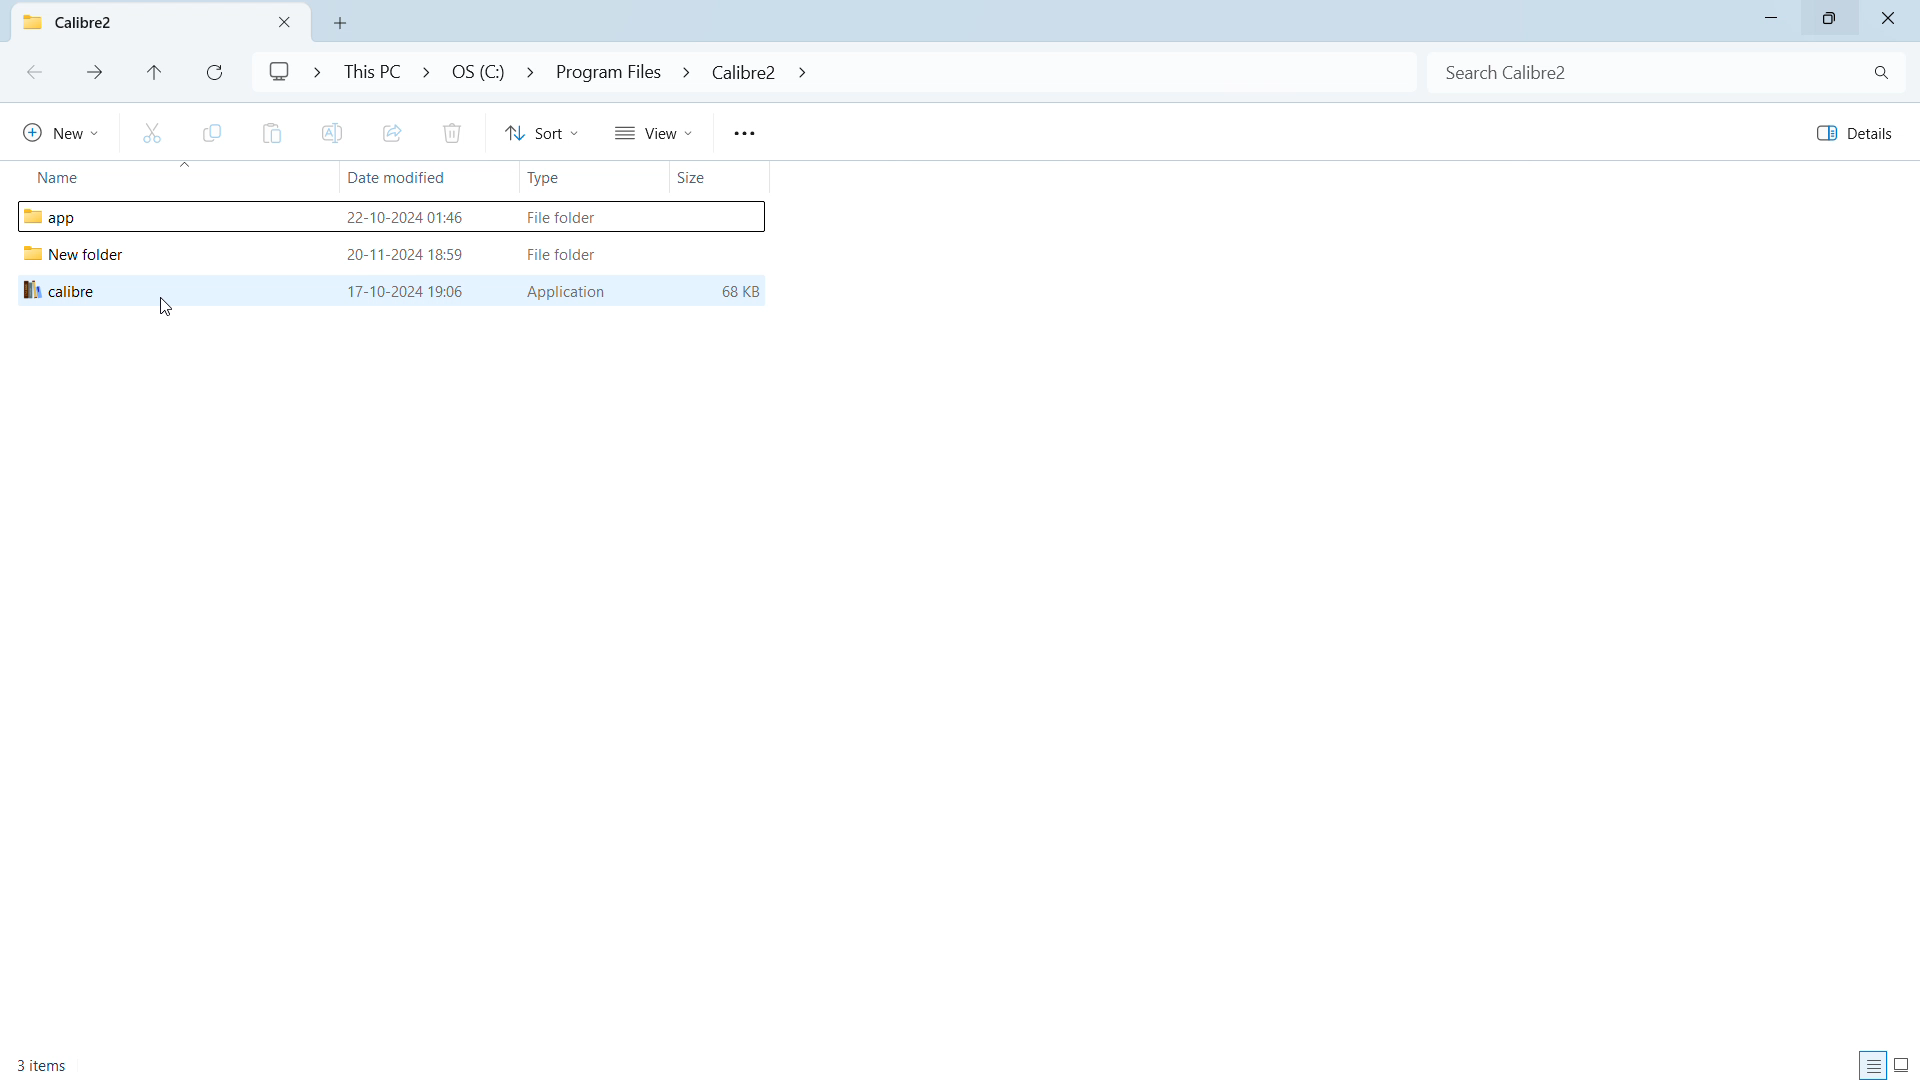 This screenshot has width=1920, height=1080. Describe the element at coordinates (1832, 15) in the screenshot. I see `maximize` at that location.